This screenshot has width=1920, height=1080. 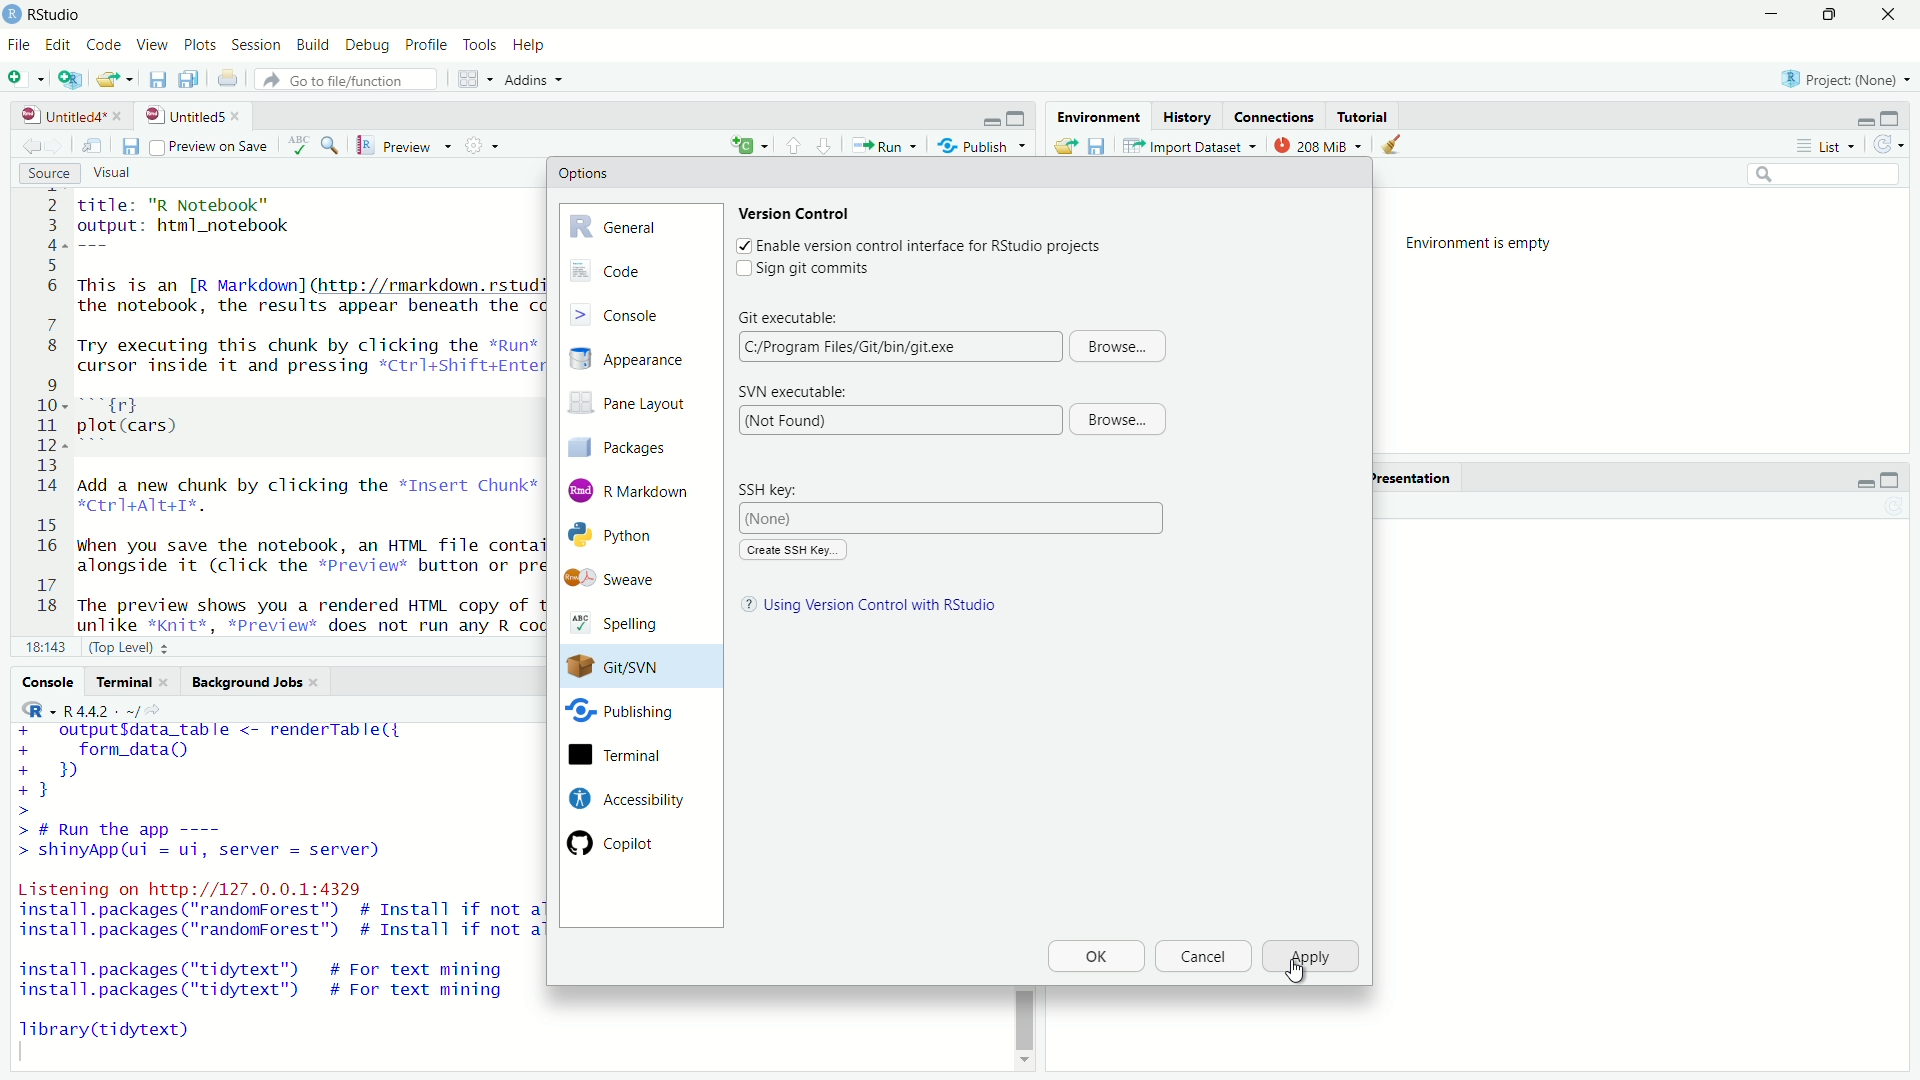 What do you see at coordinates (884, 607) in the screenshot?
I see `using Version Control with RStudio` at bounding box center [884, 607].